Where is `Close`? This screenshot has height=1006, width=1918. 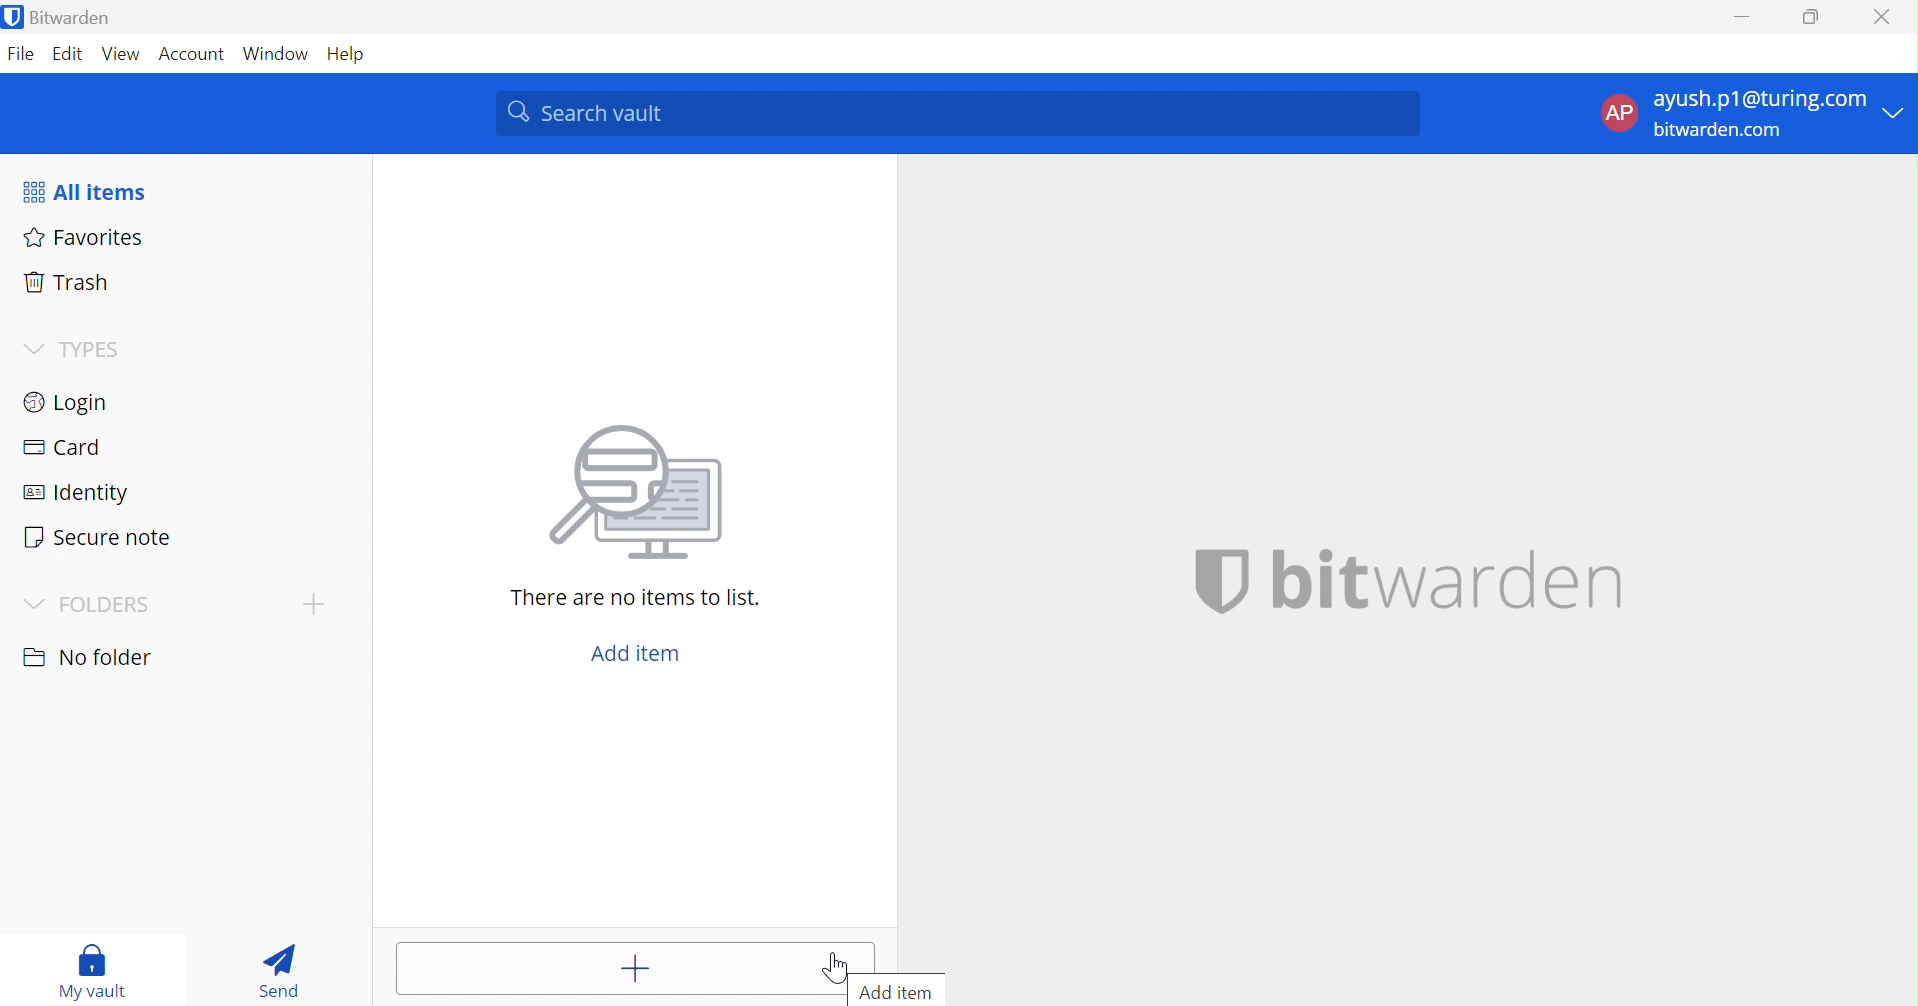
Close is located at coordinates (1885, 17).